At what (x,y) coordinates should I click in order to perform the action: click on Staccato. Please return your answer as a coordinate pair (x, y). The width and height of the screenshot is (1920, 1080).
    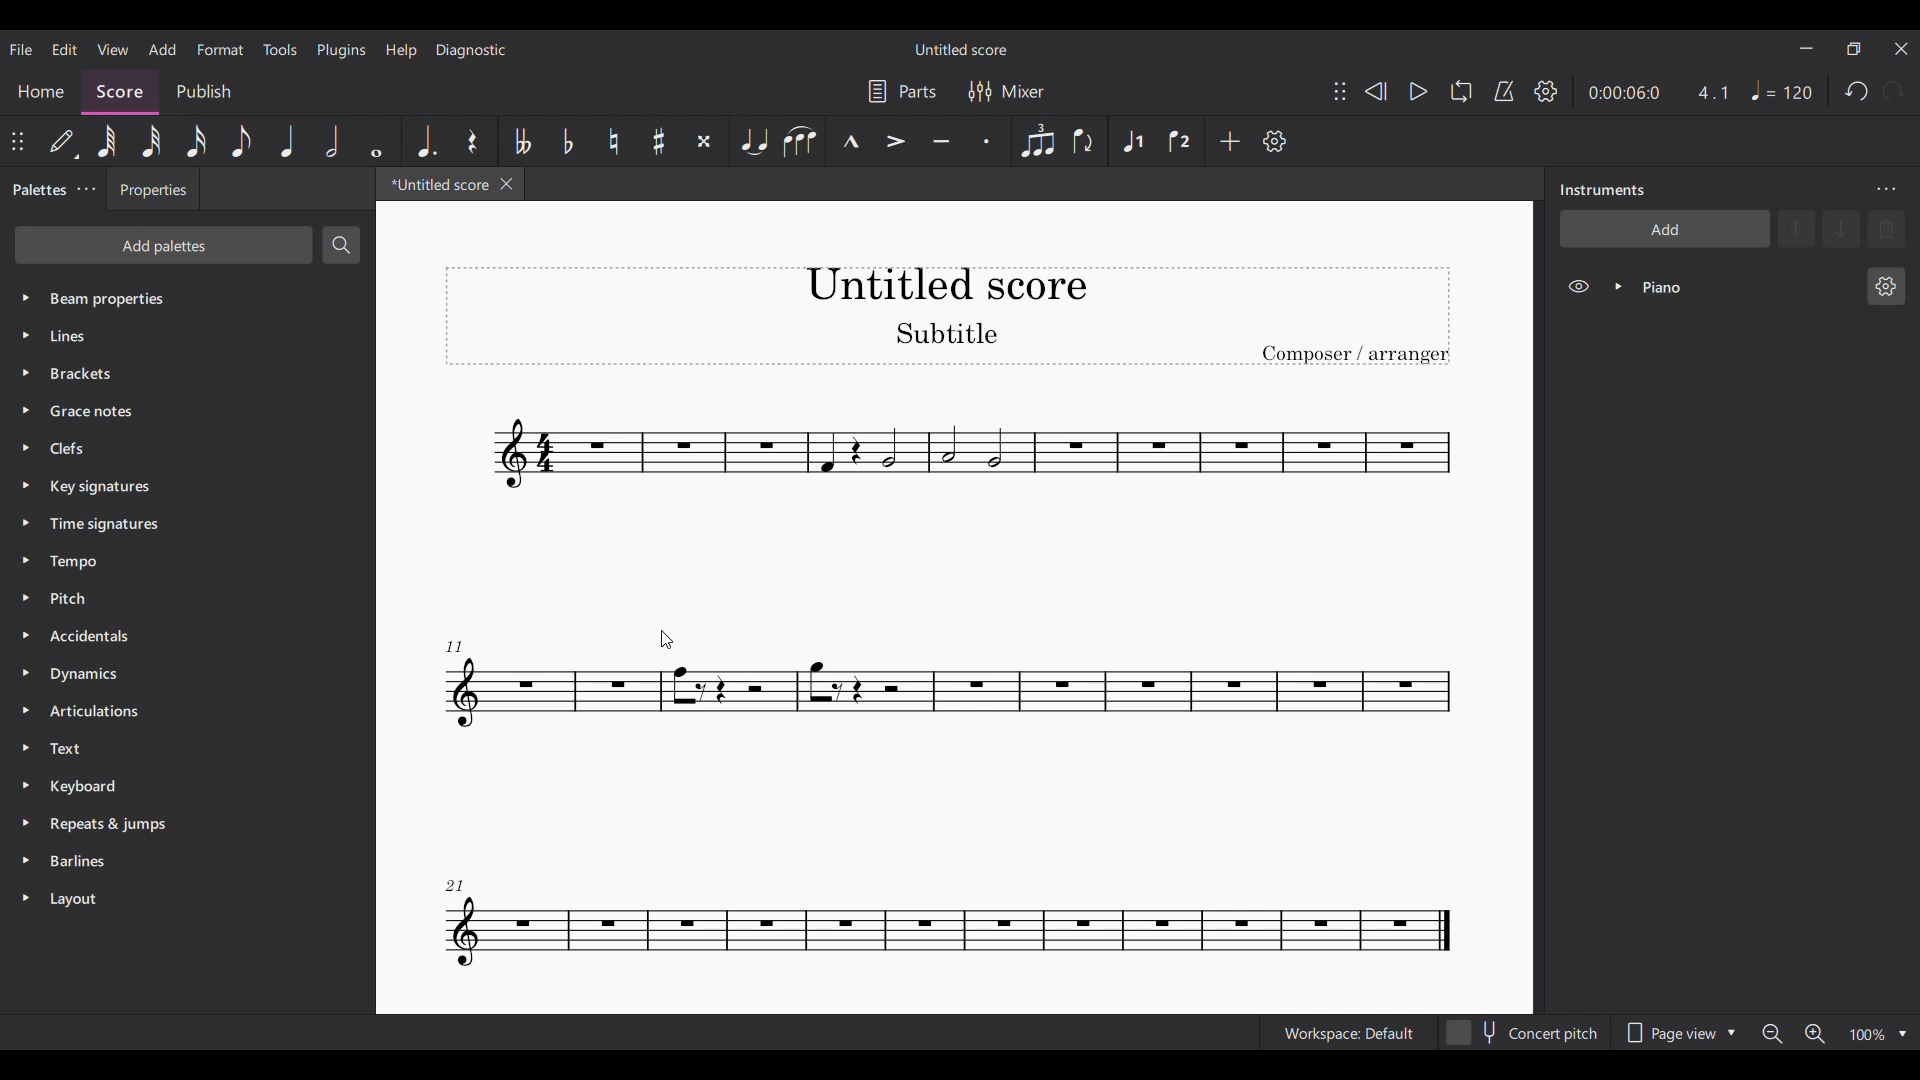
    Looking at the image, I should click on (987, 141).